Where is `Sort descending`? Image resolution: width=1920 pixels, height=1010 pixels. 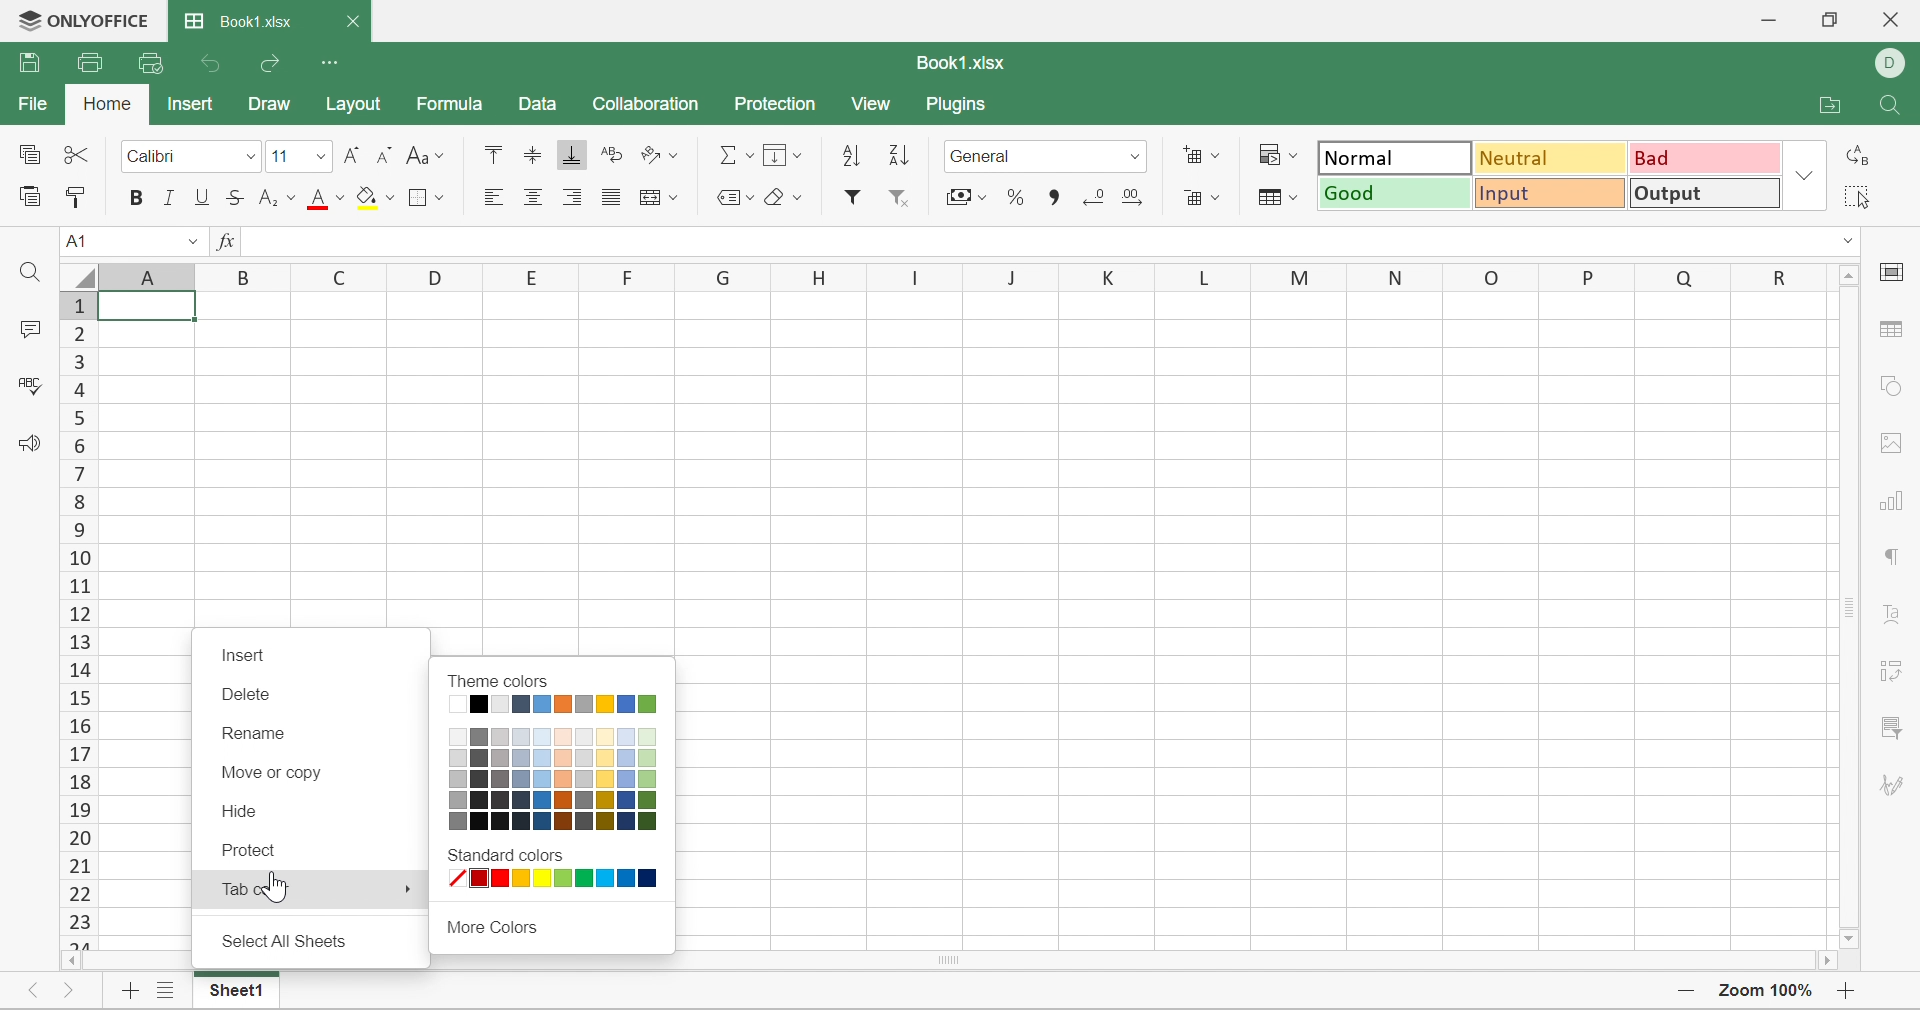
Sort descending is located at coordinates (896, 154).